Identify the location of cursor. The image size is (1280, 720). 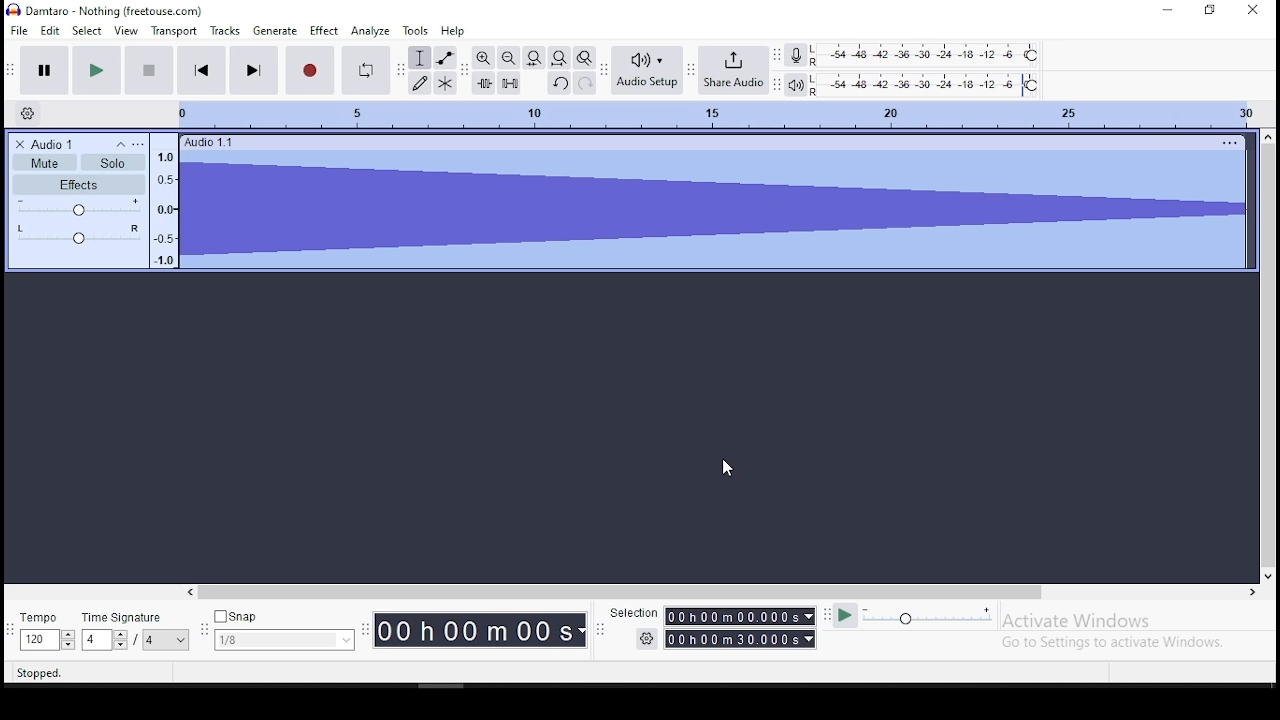
(725, 468).